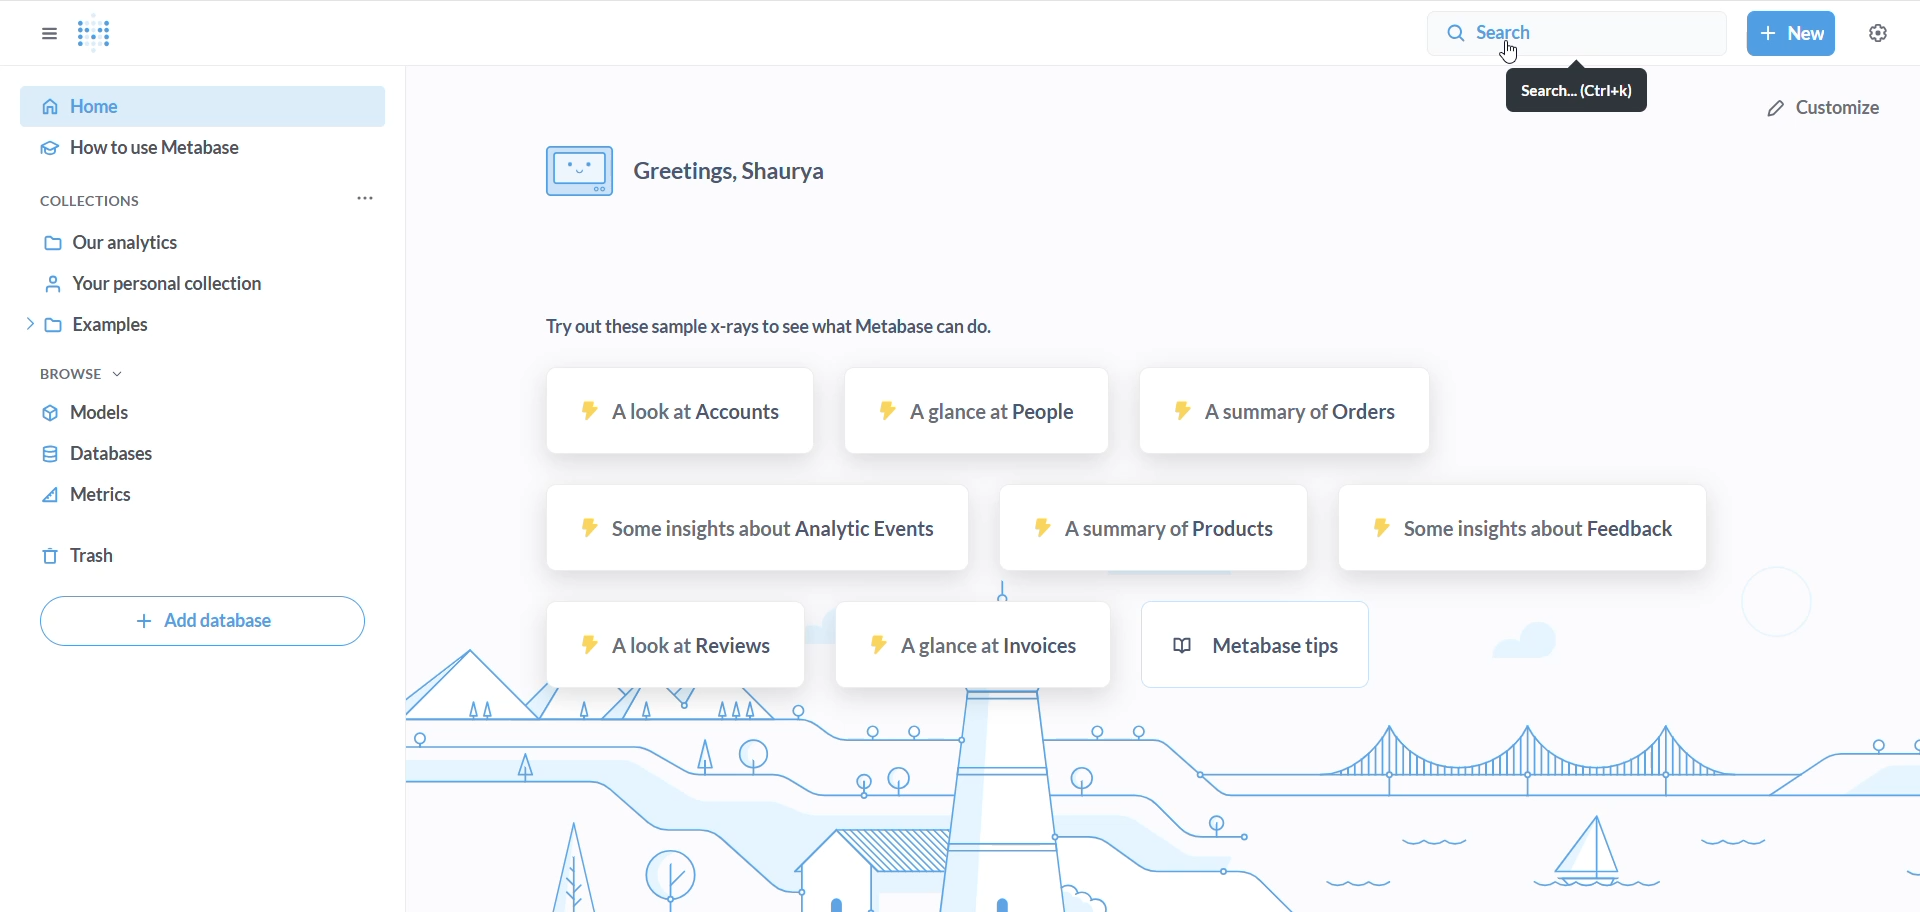 The width and height of the screenshot is (1920, 912). What do you see at coordinates (189, 244) in the screenshot?
I see `Our analytics` at bounding box center [189, 244].